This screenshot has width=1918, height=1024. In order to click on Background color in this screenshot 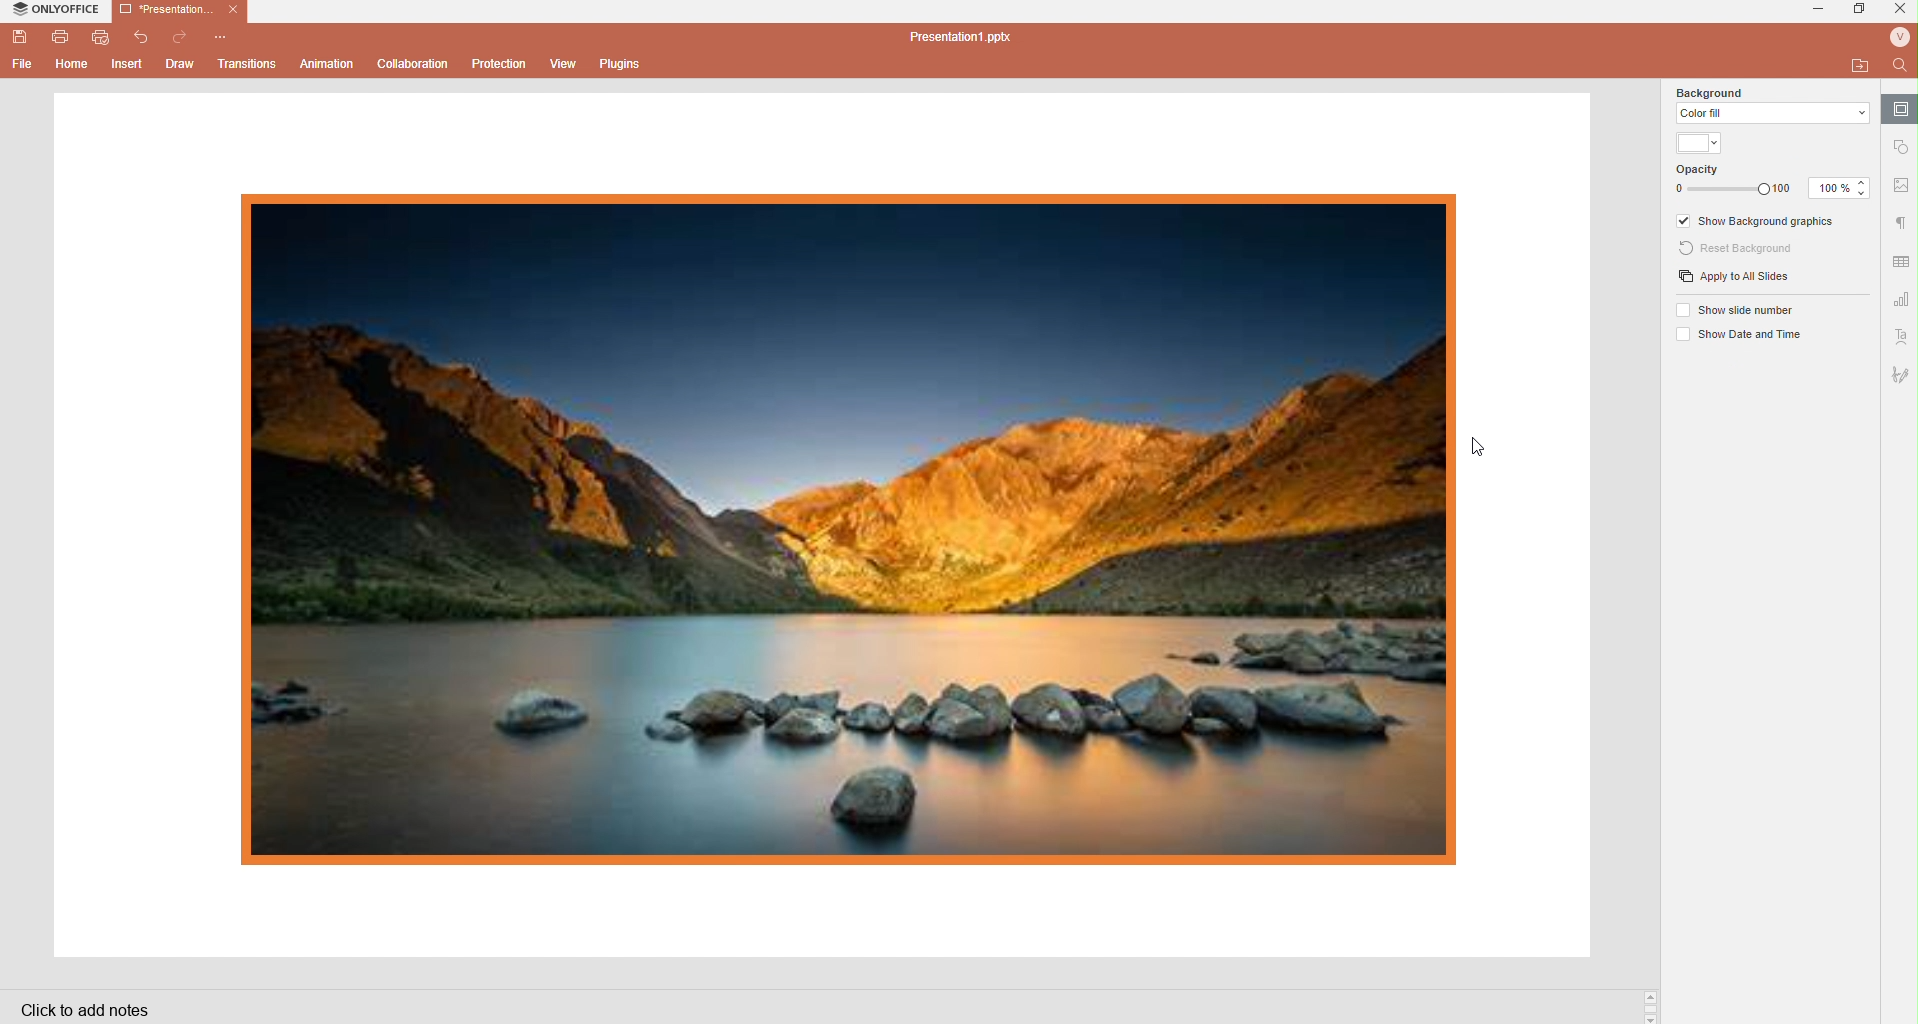, I will do `click(1698, 141)`.